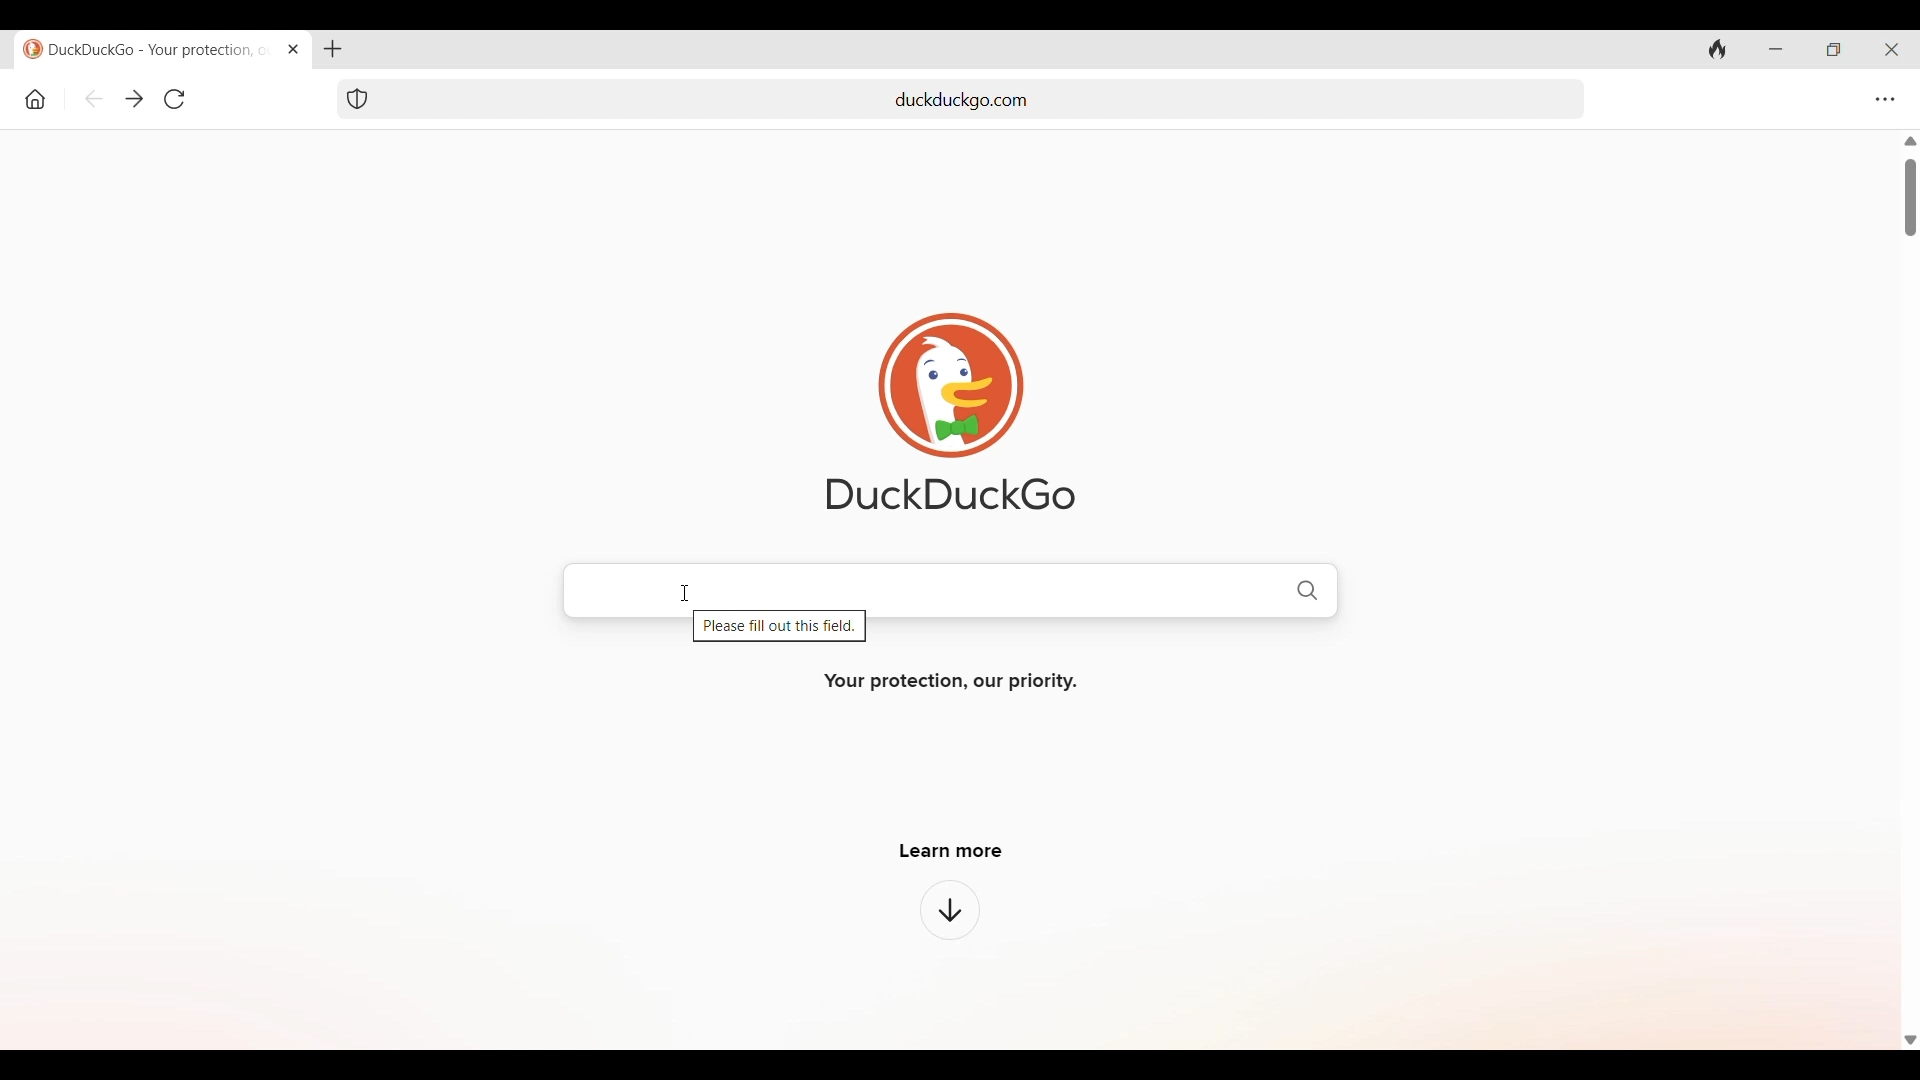 The width and height of the screenshot is (1920, 1080). I want to click on Add new tab, so click(332, 49).